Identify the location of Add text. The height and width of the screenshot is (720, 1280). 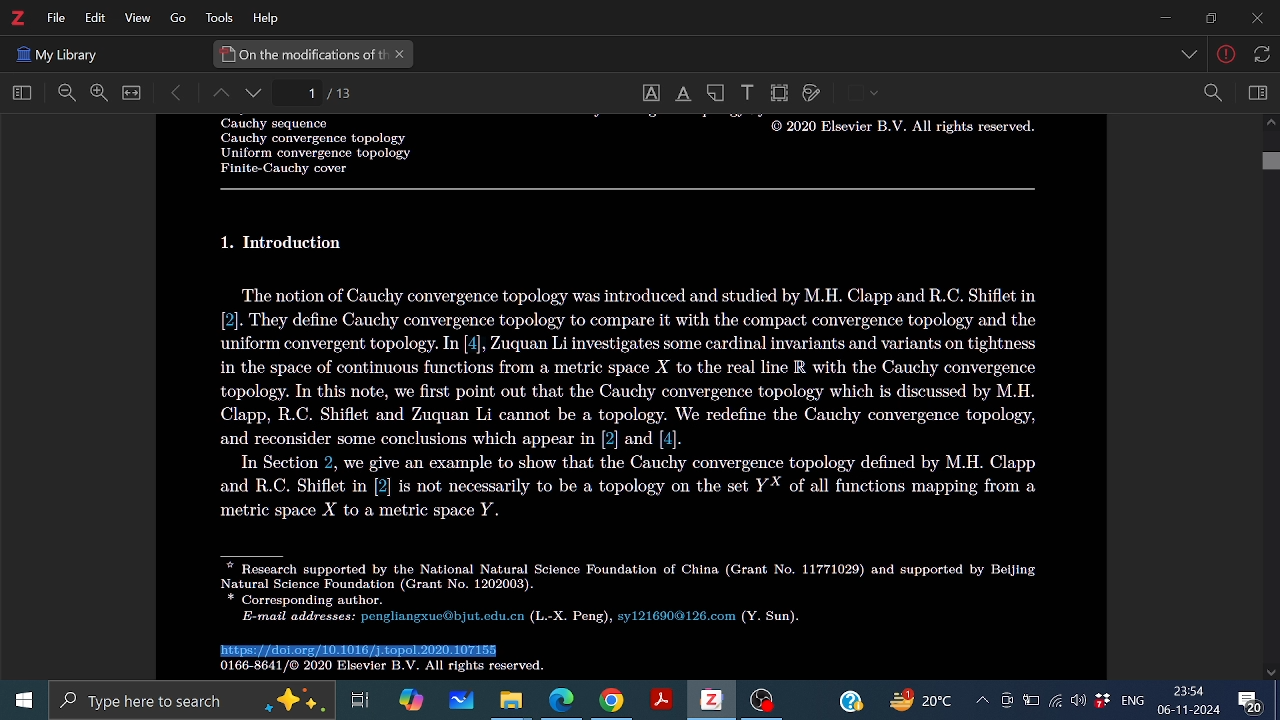
(746, 91).